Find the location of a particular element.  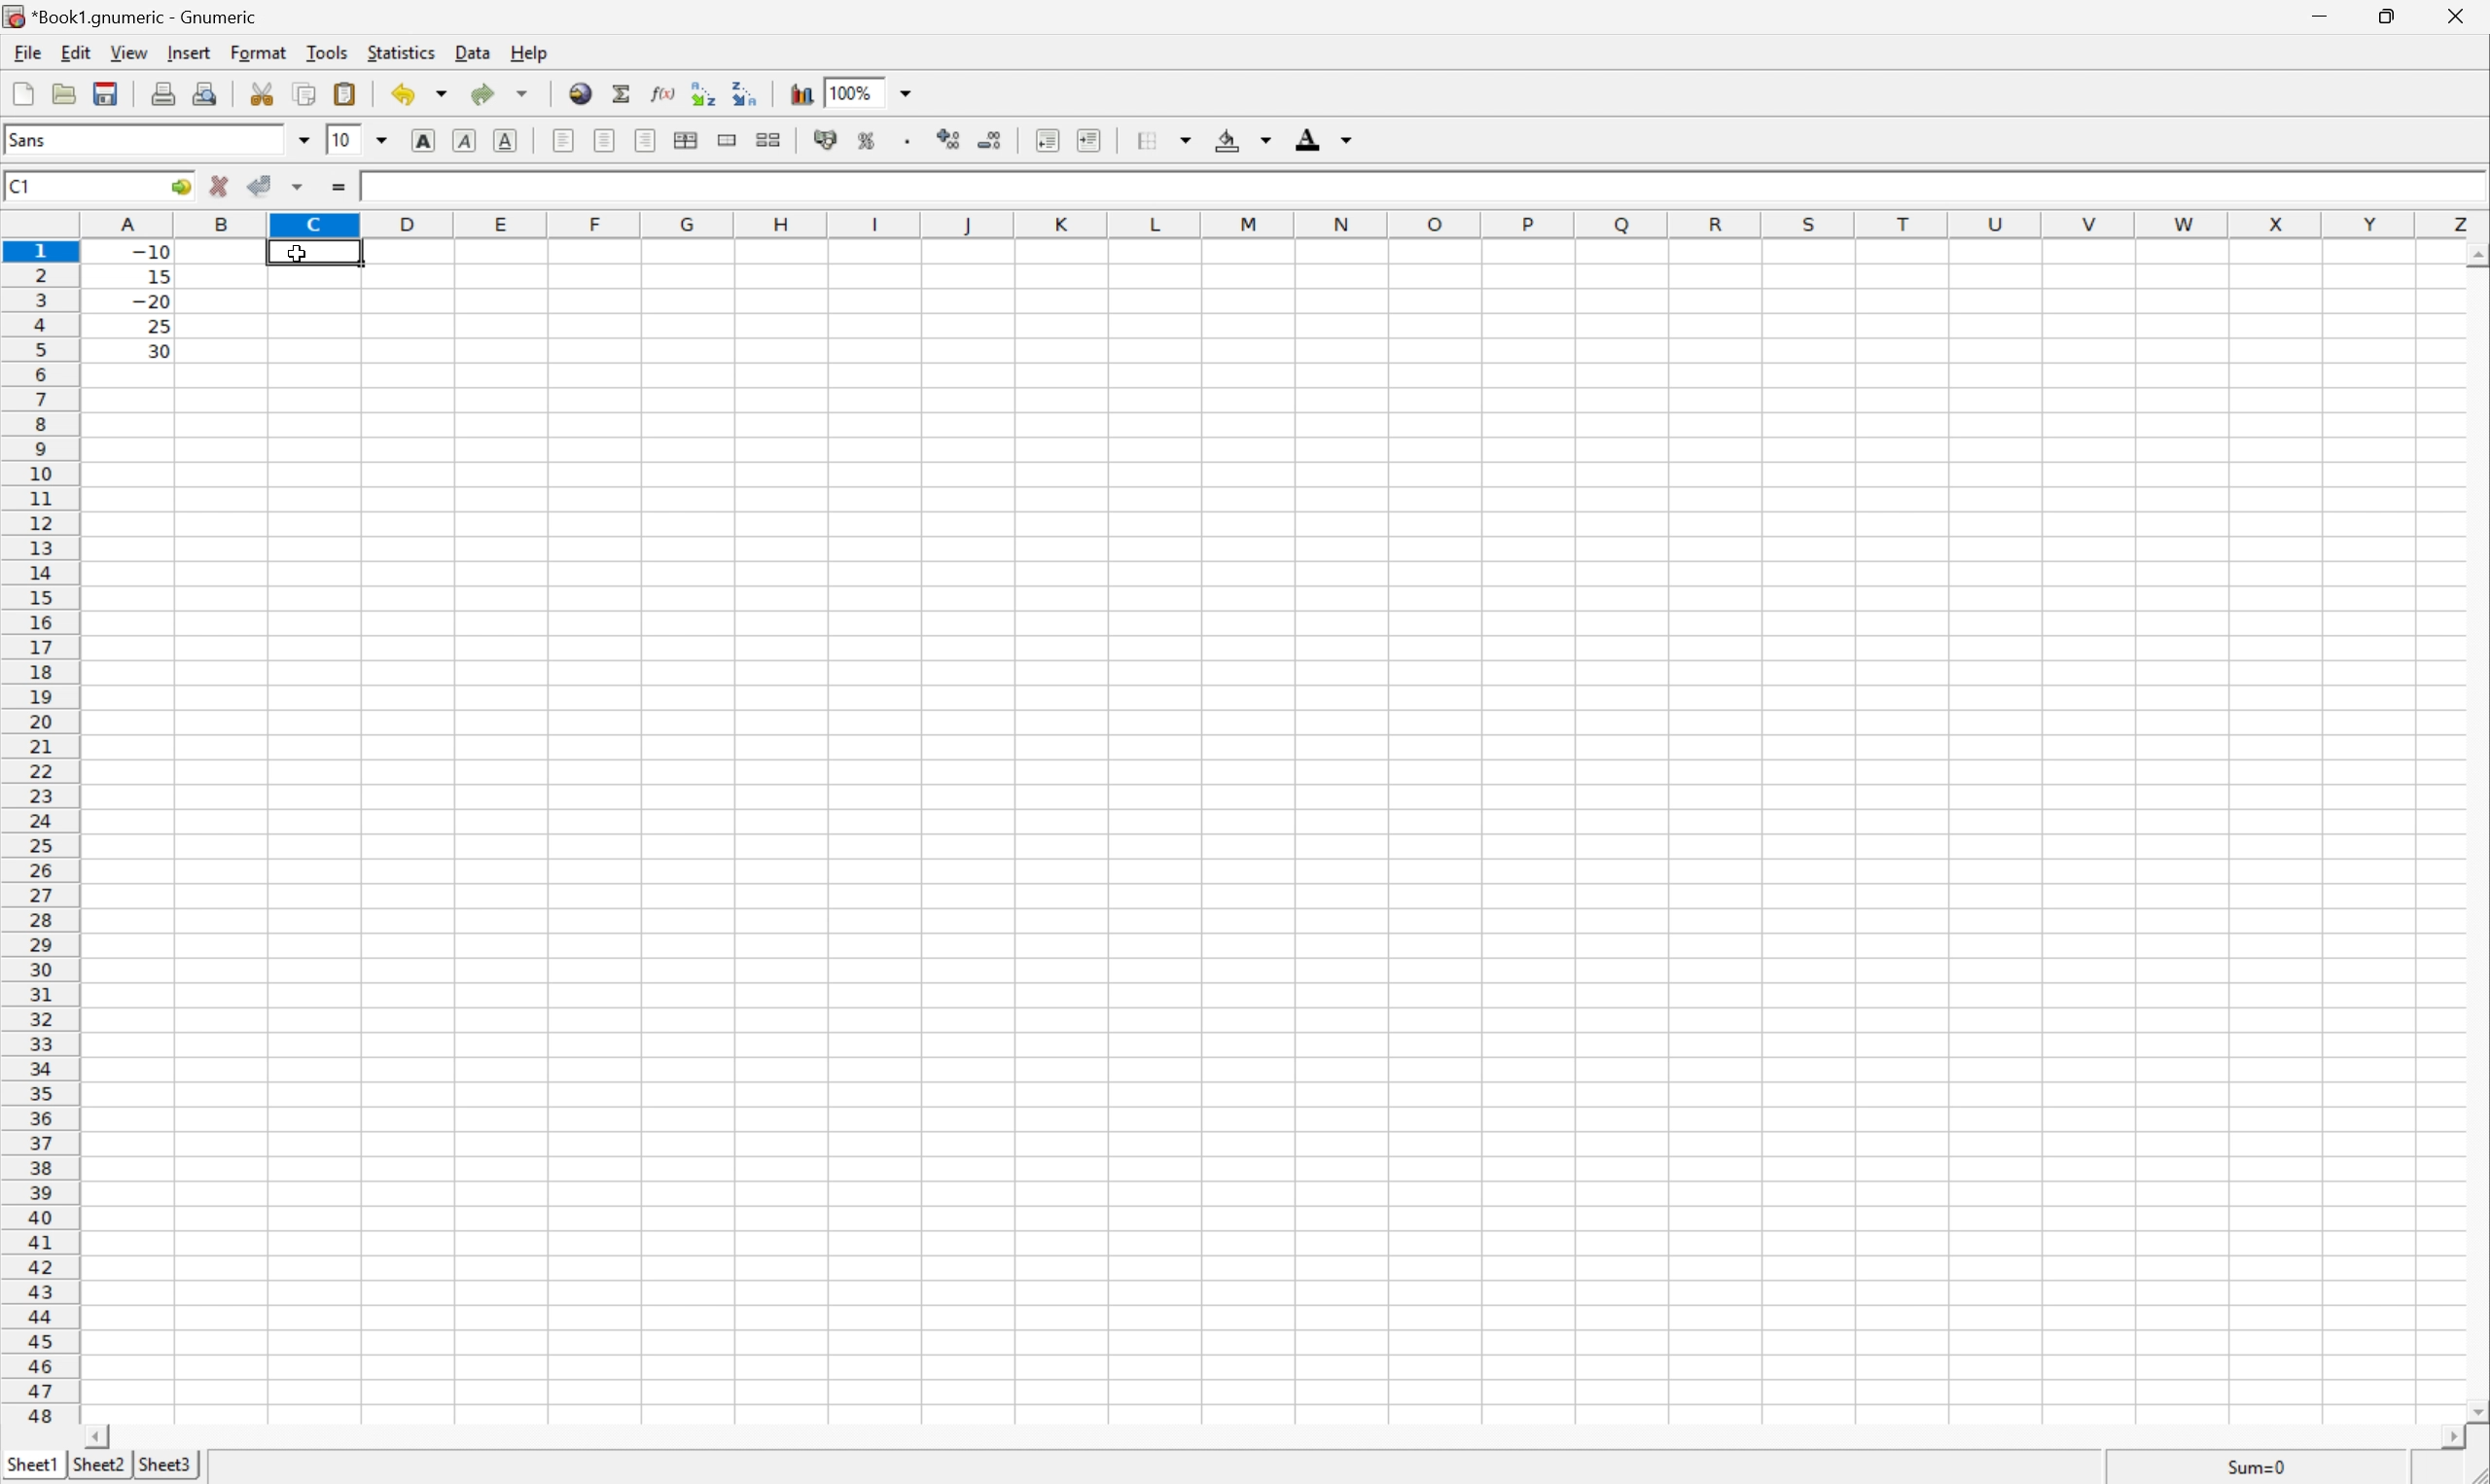

10 is located at coordinates (341, 140).